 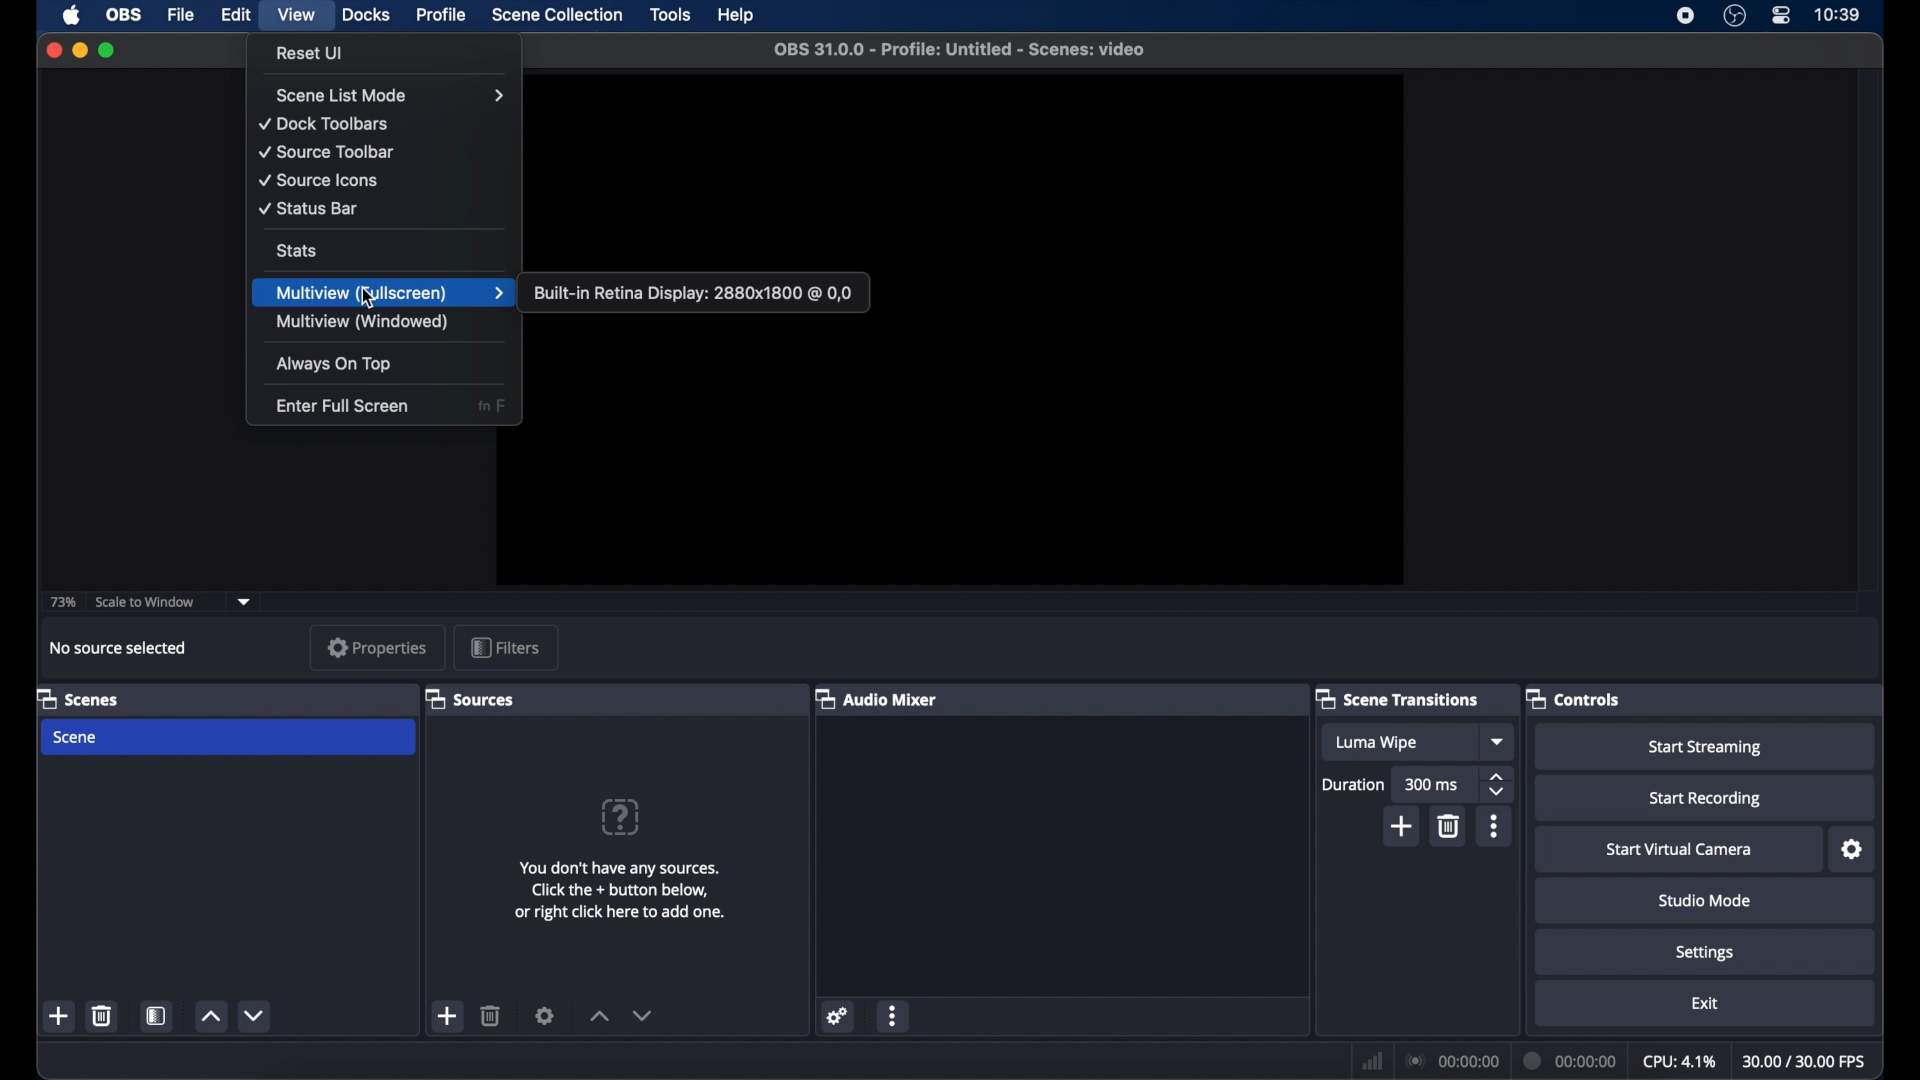 What do you see at coordinates (366, 15) in the screenshot?
I see `docks` at bounding box center [366, 15].